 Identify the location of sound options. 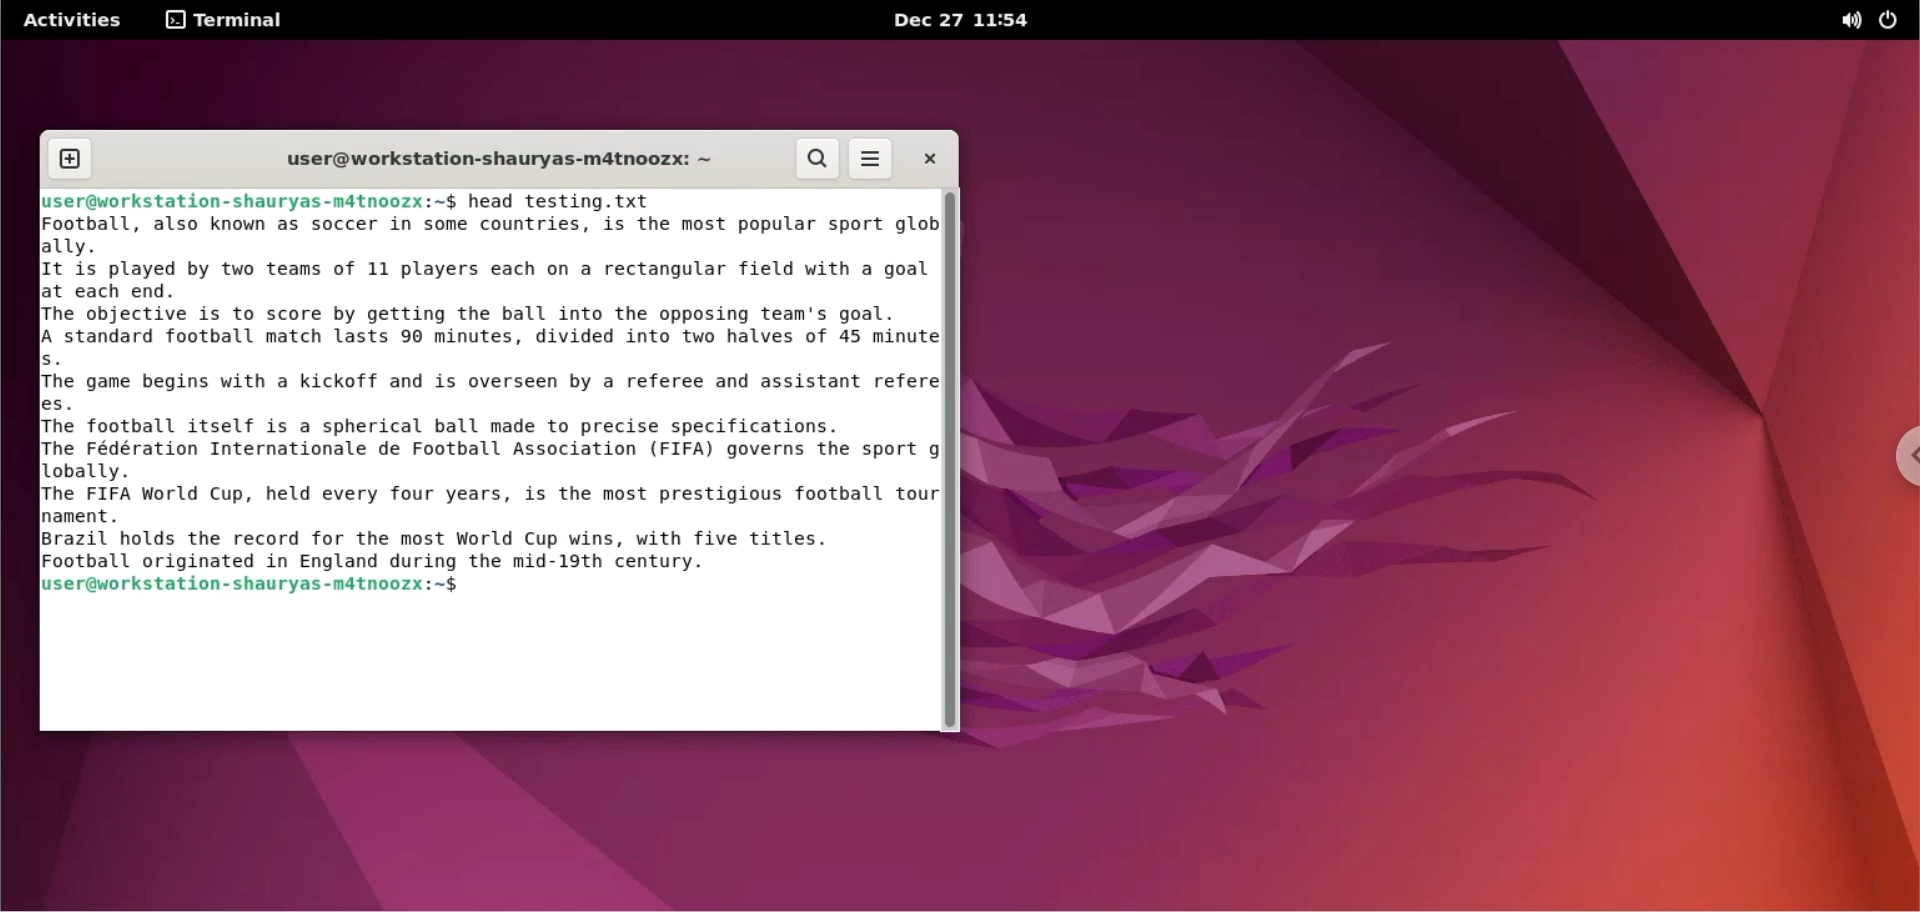
(1851, 21).